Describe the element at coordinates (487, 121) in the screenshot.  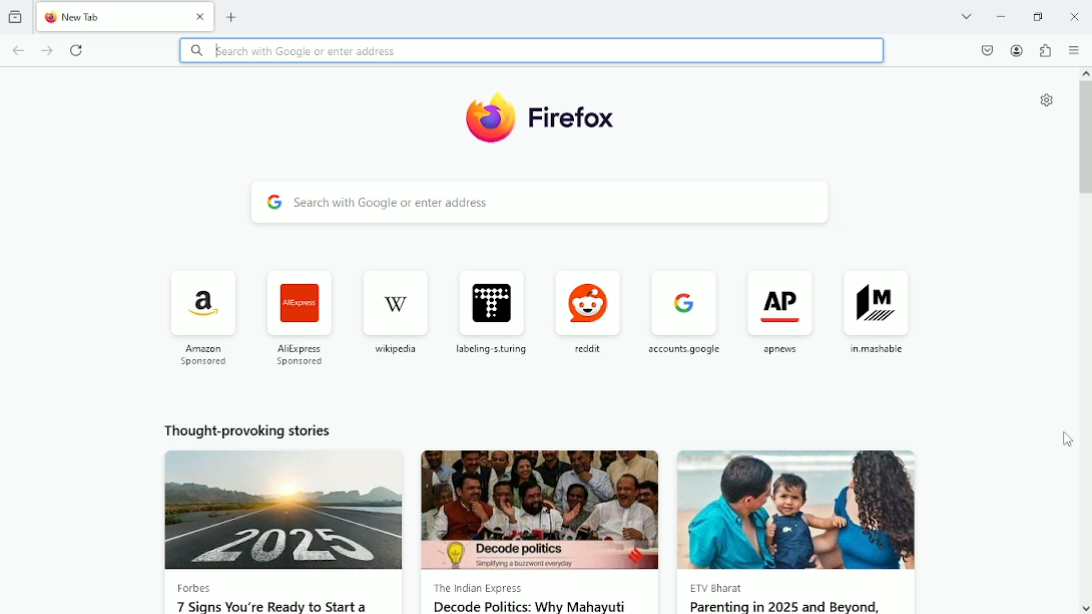
I see `firefox logo` at that location.